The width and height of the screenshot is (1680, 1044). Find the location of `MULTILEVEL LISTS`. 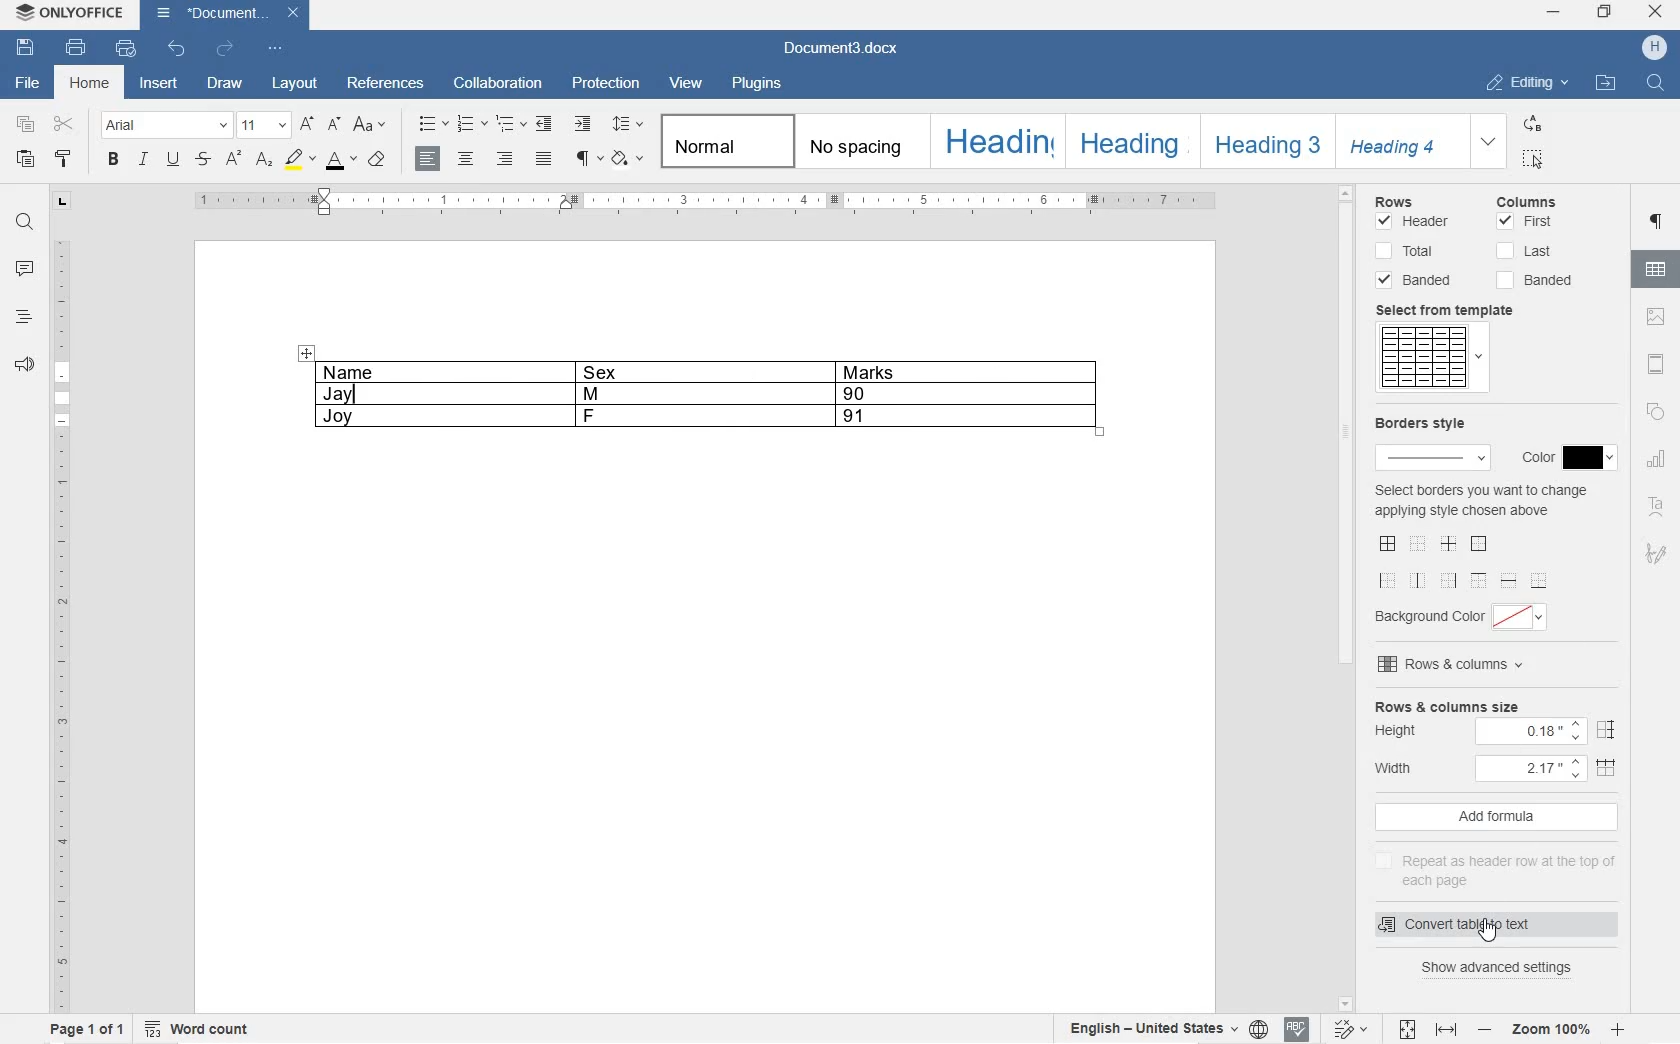

MULTILEVEL LISTS is located at coordinates (509, 122).